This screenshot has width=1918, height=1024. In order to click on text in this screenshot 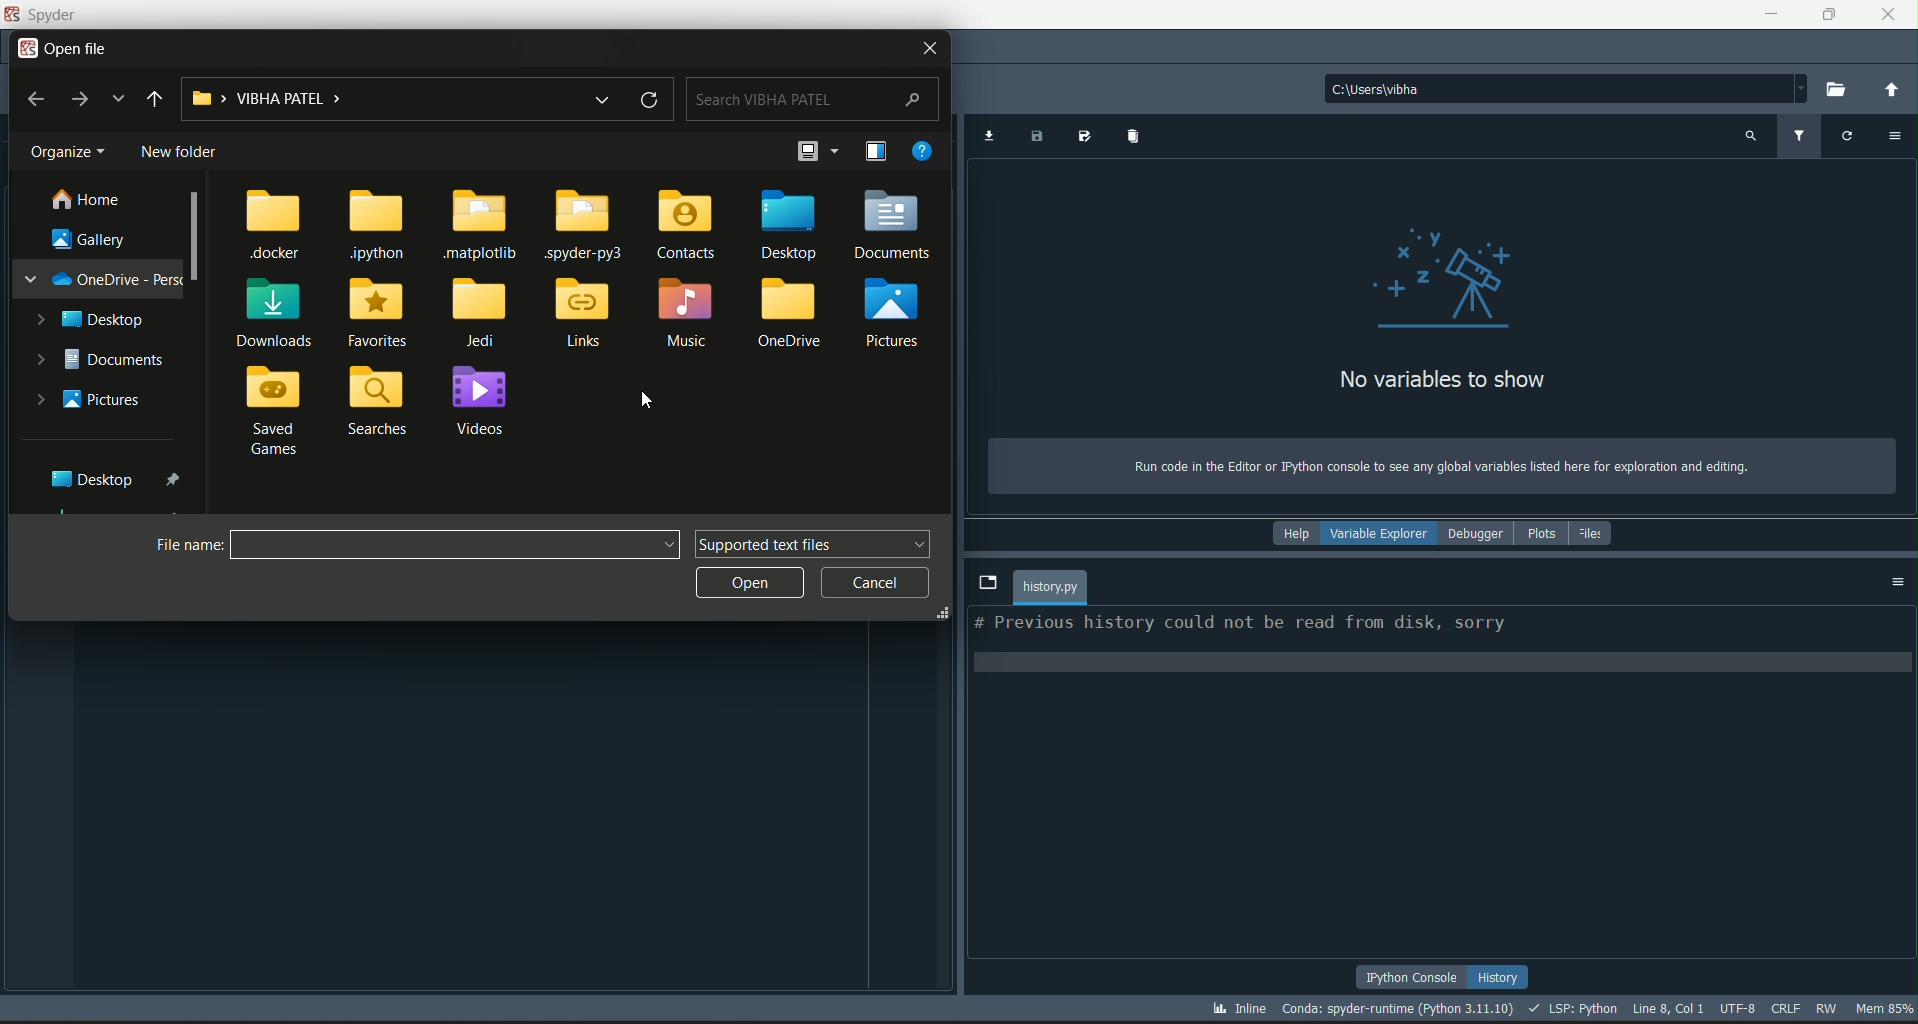, I will do `click(1430, 466)`.